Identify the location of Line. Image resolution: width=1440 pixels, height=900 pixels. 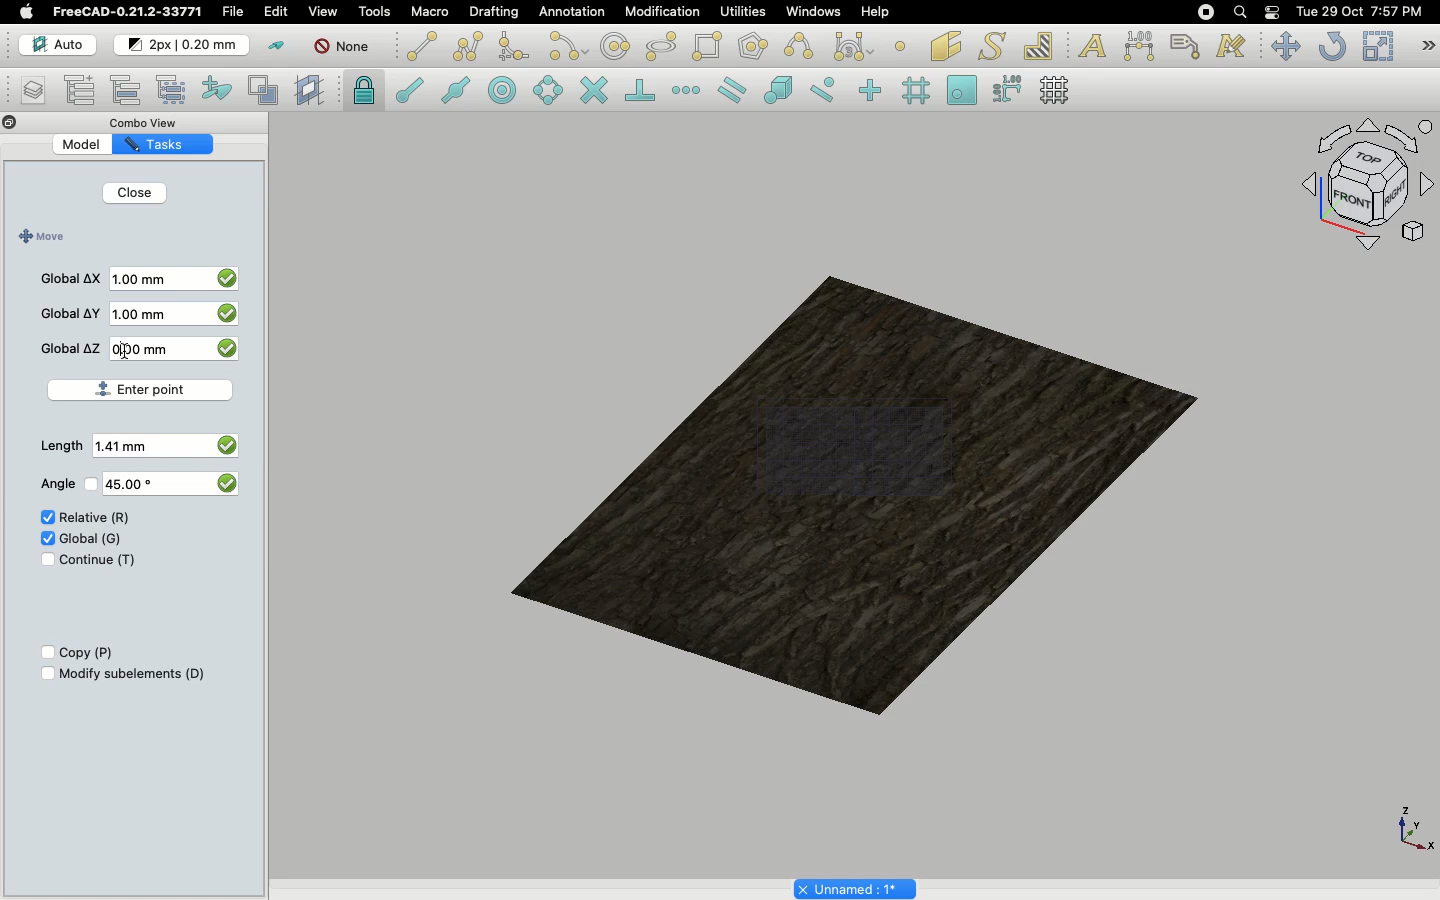
(422, 46).